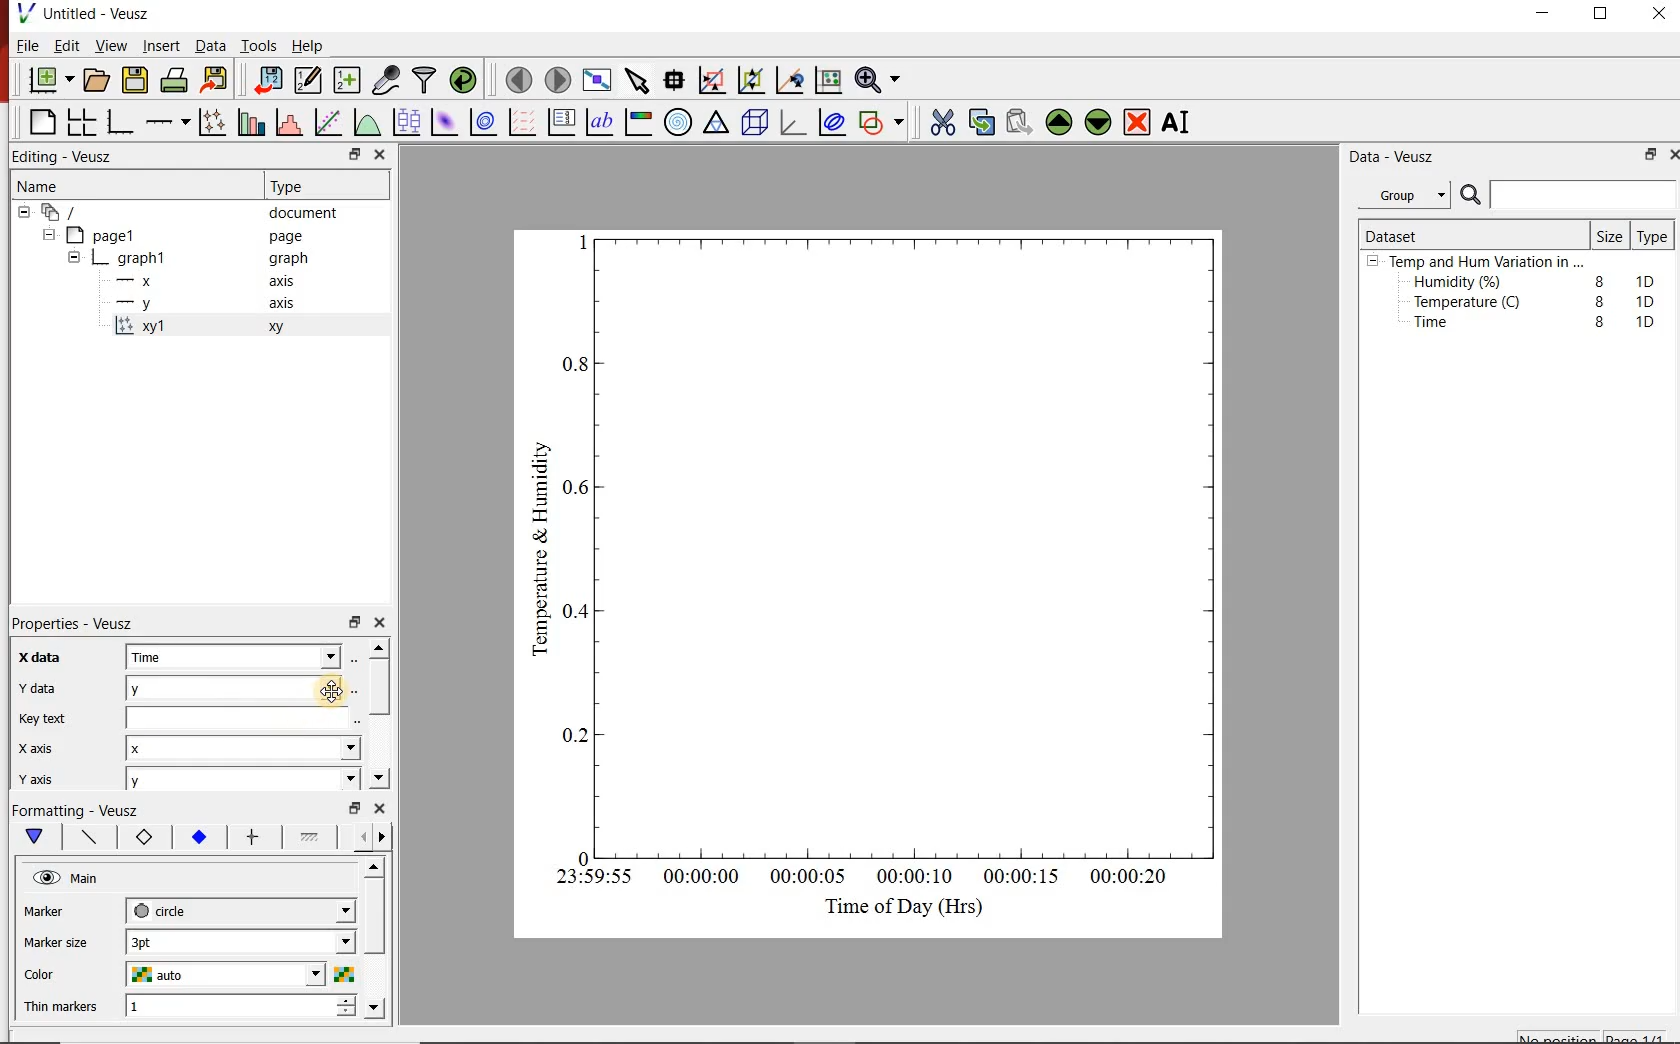 The image size is (1680, 1044). Describe the element at coordinates (329, 121) in the screenshot. I see `Fit a function to data` at that location.